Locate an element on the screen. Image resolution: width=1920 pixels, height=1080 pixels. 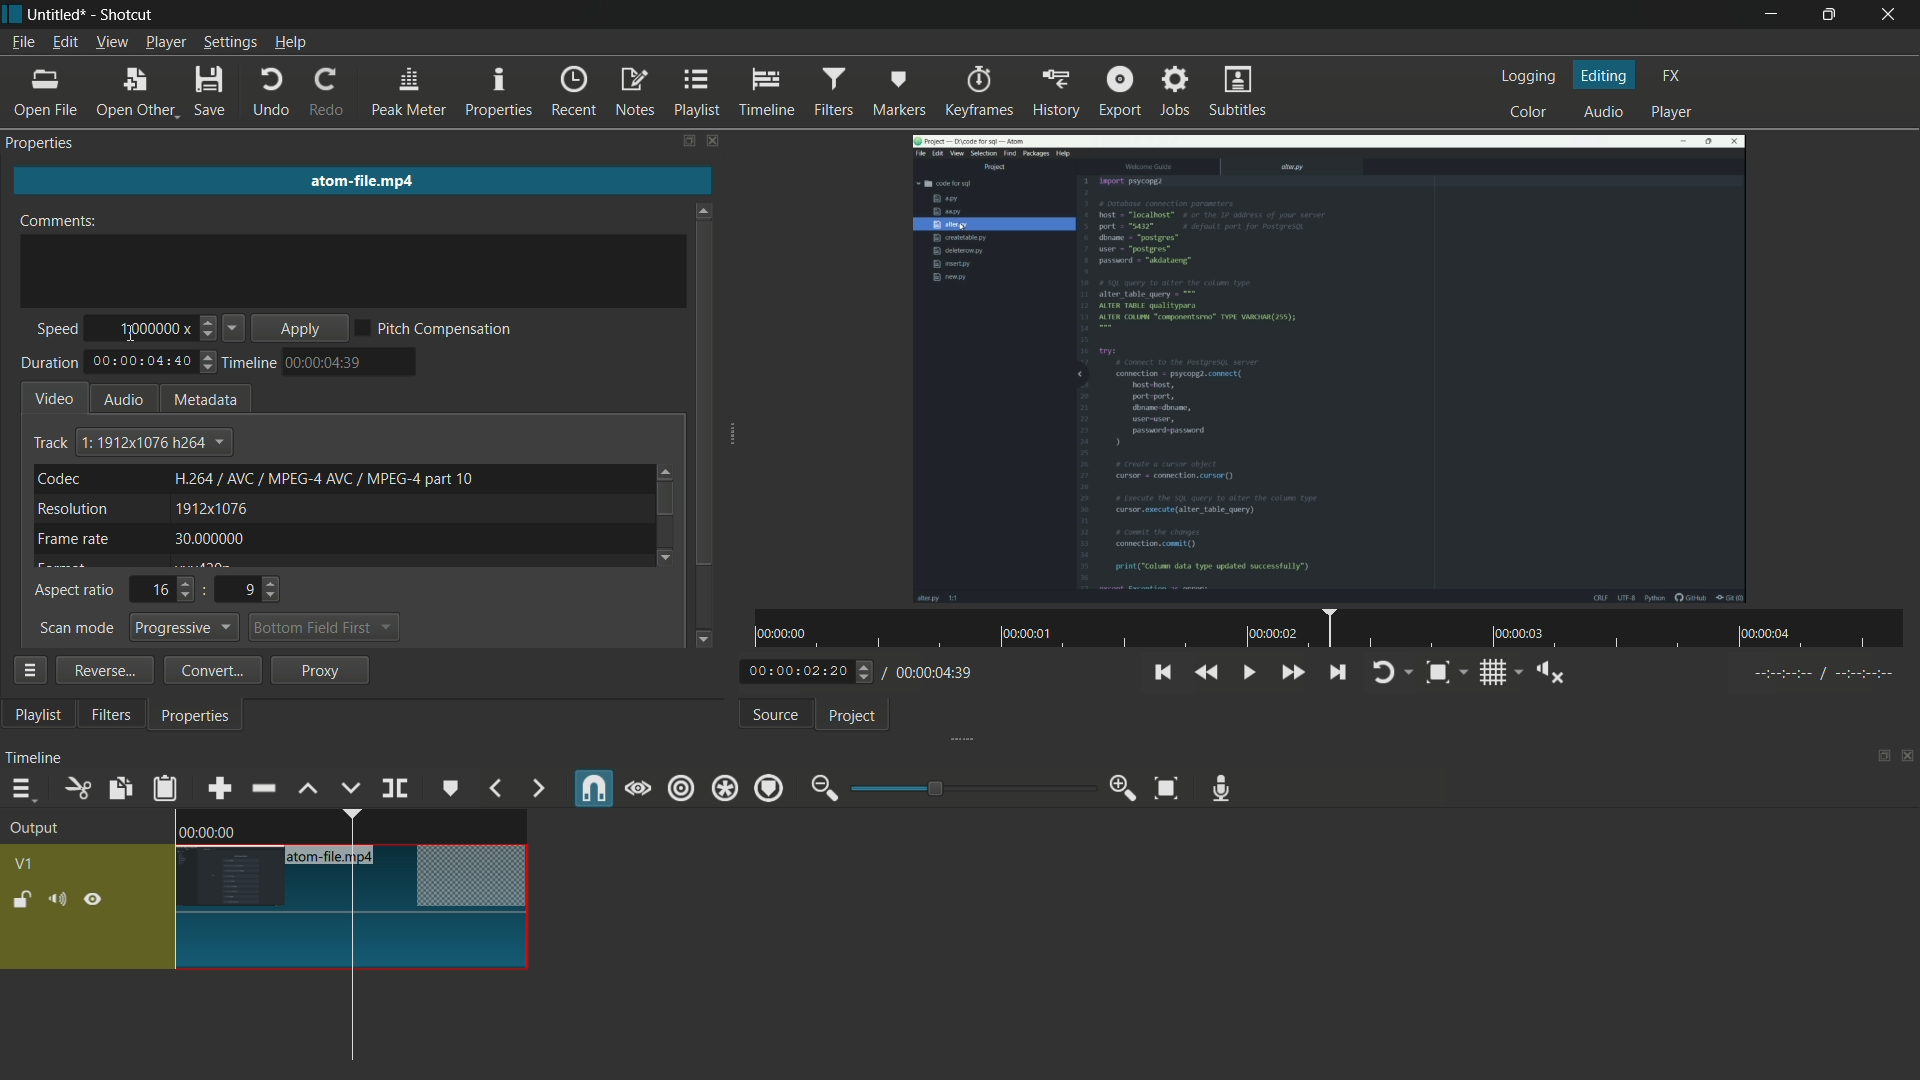
jobs is located at coordinates (1175, 91).